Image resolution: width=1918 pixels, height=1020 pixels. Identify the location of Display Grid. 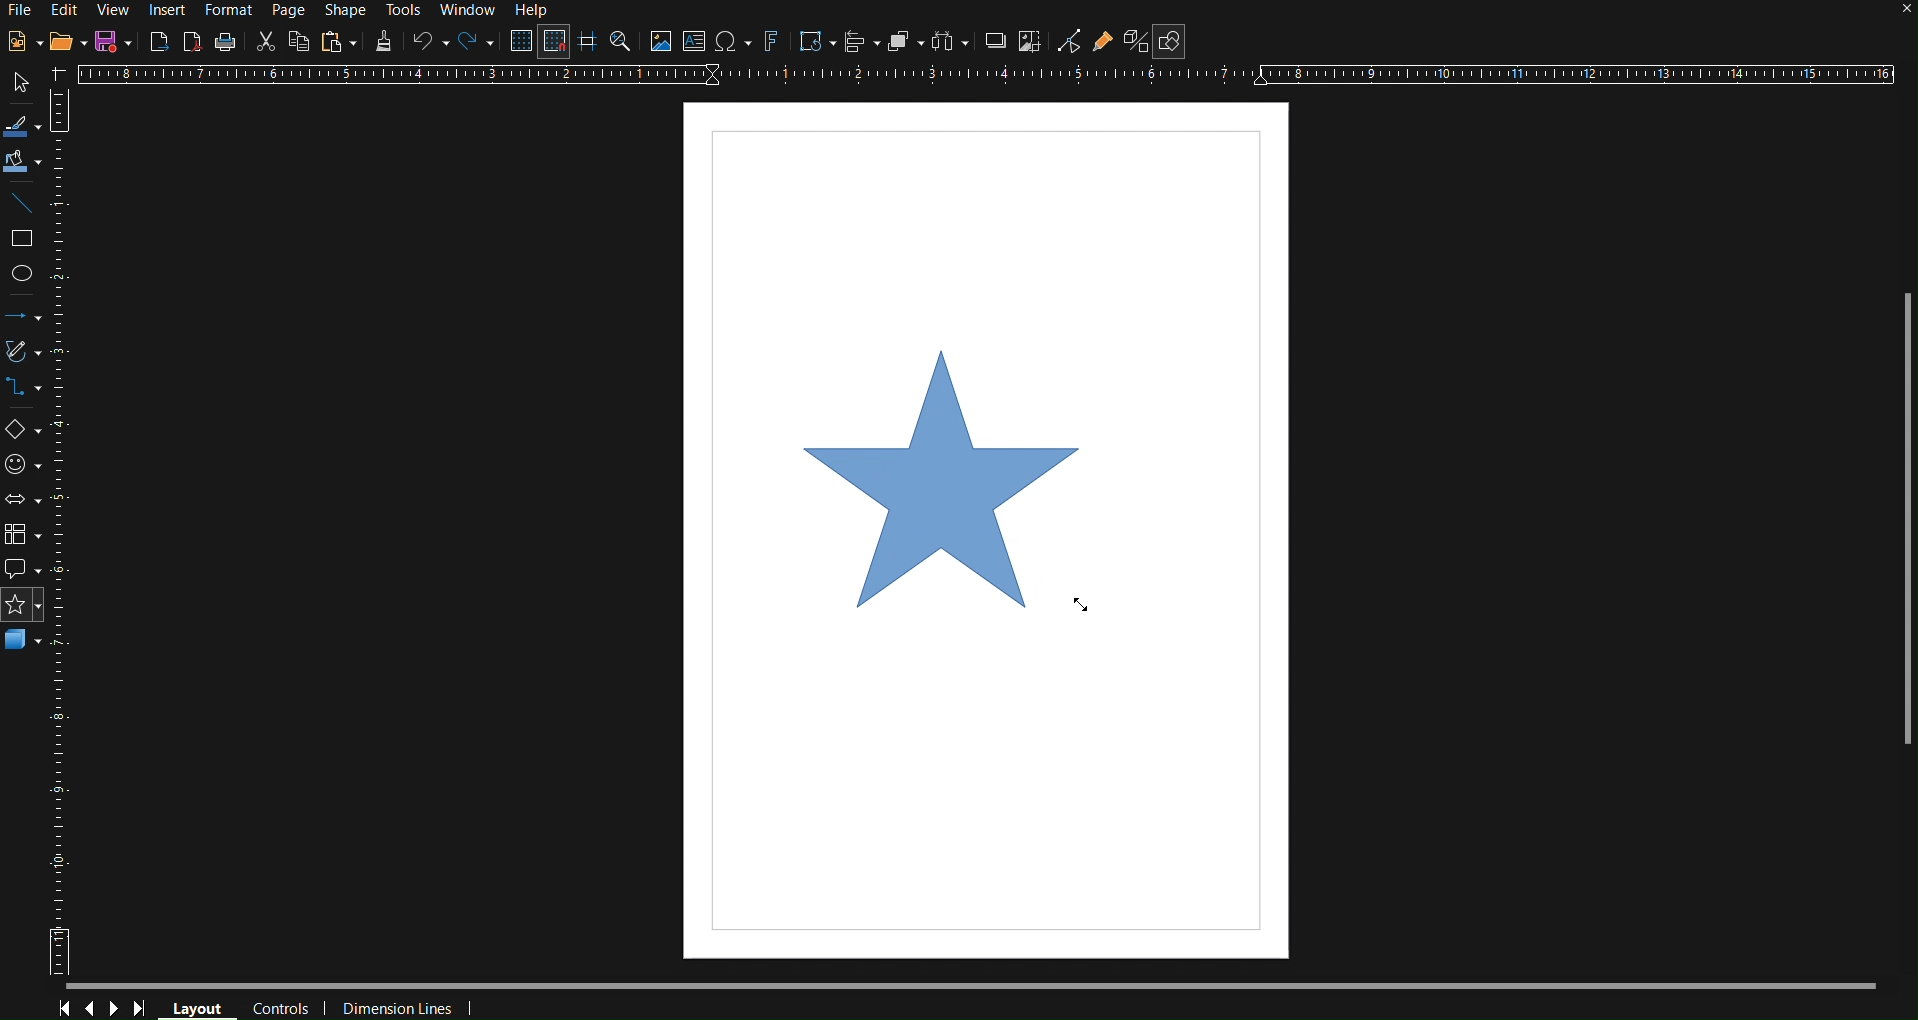
(517, 42).